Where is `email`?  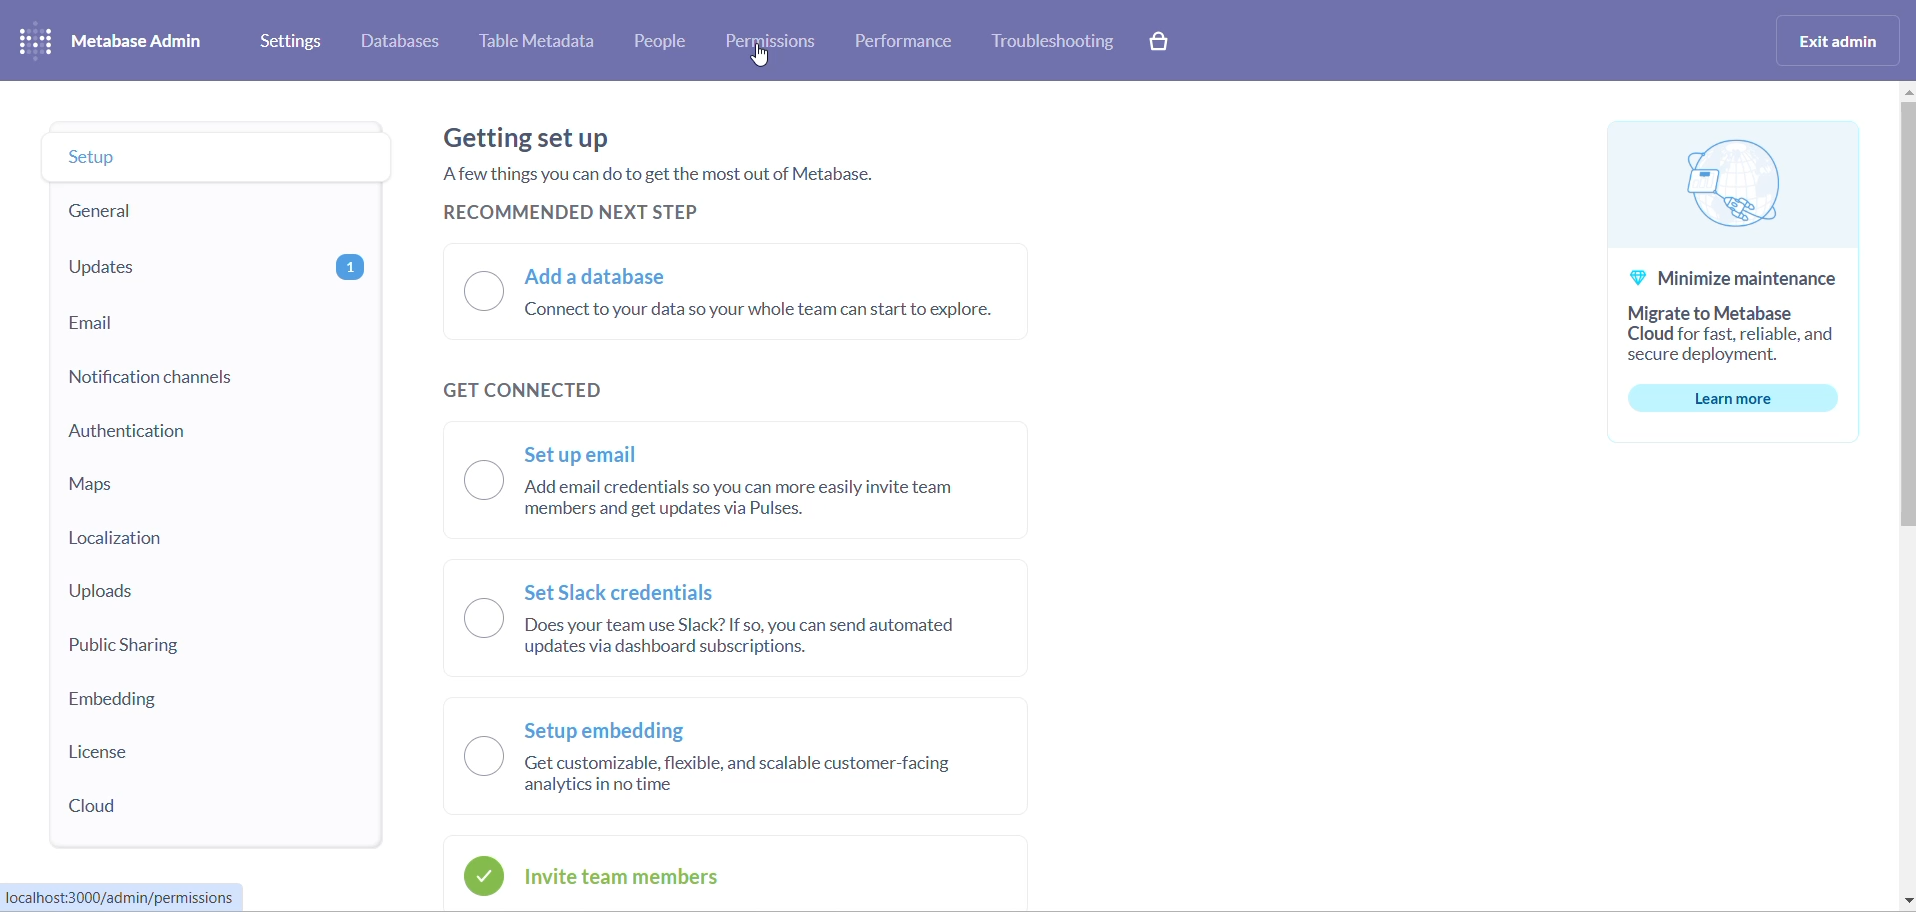 email is located at coordinates (202, 322).